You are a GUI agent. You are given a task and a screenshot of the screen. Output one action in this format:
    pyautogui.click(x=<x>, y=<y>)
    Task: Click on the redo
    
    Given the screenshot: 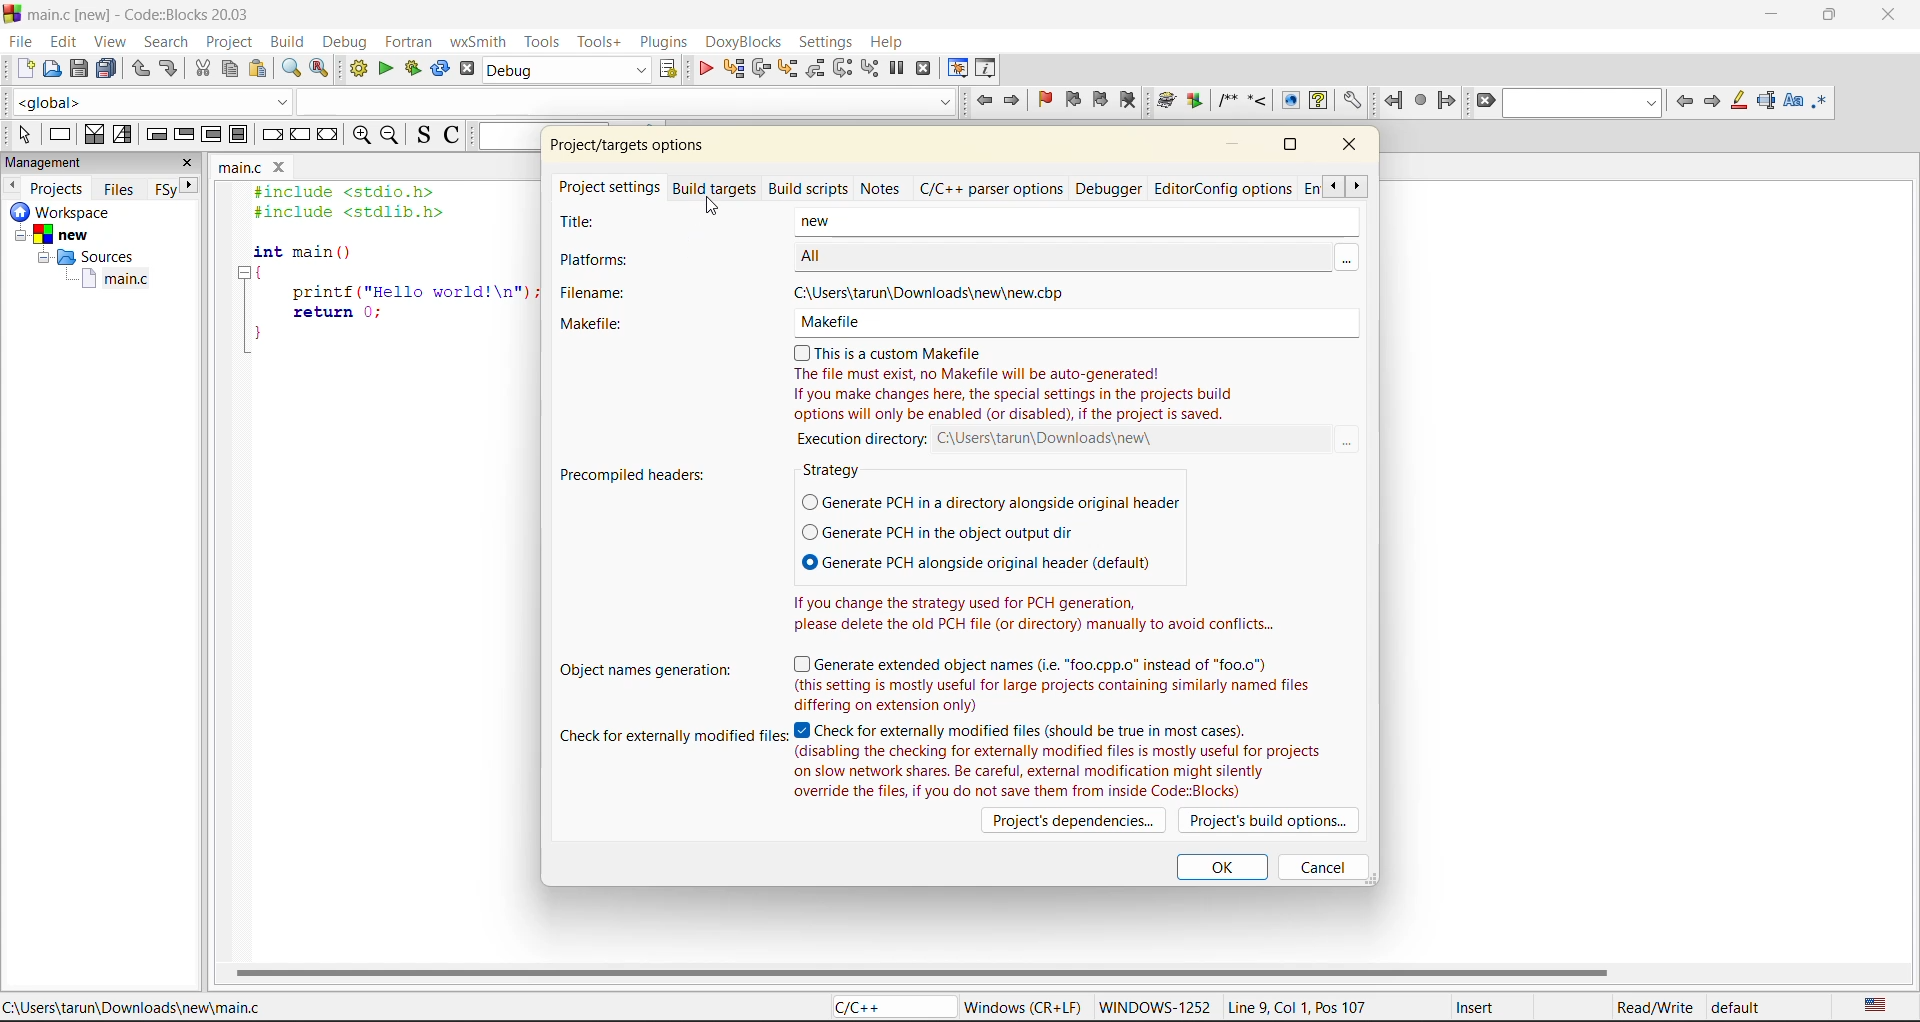 What is the action you would take?
    pyautogui.click(x=172, y=70)
    